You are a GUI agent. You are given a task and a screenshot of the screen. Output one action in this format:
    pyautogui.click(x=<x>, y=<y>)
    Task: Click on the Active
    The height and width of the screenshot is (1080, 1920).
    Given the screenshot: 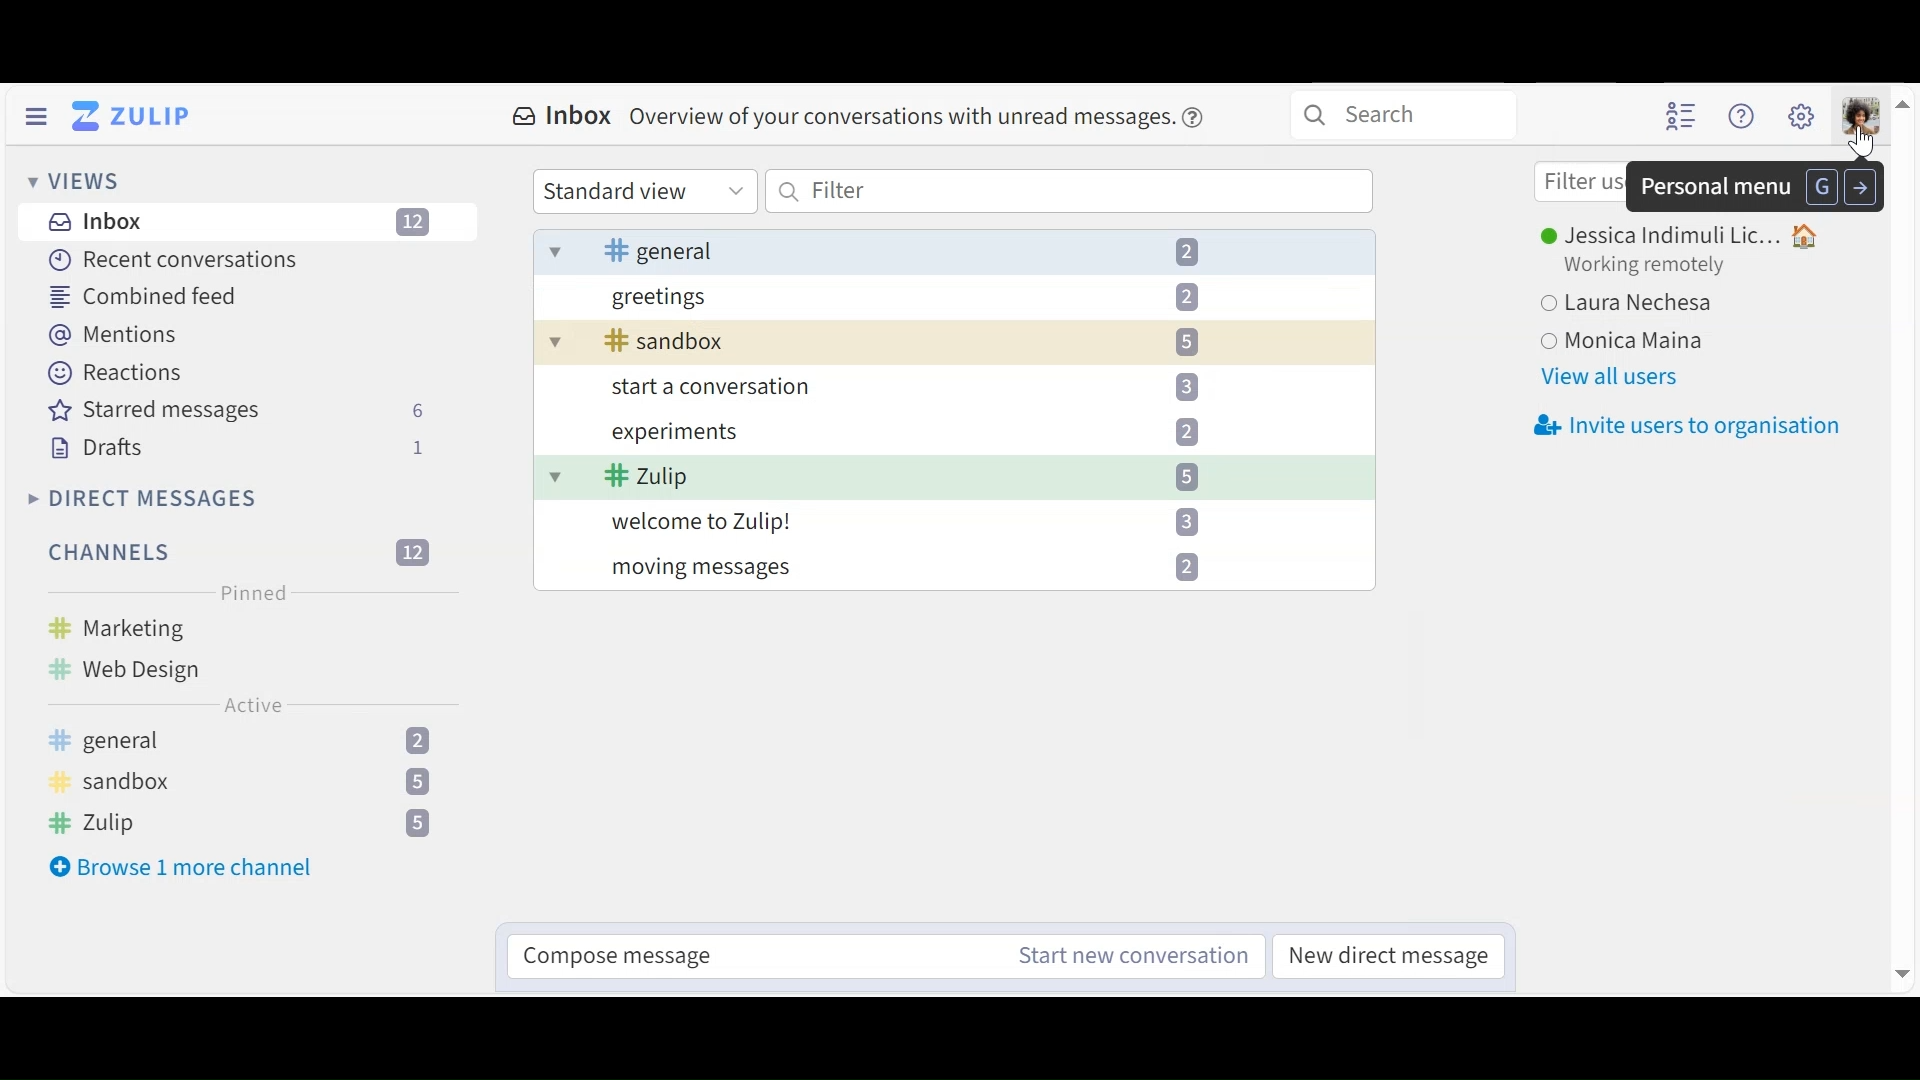 What is the action you would take?
    pyautogui.click(x=249, y=705)
    